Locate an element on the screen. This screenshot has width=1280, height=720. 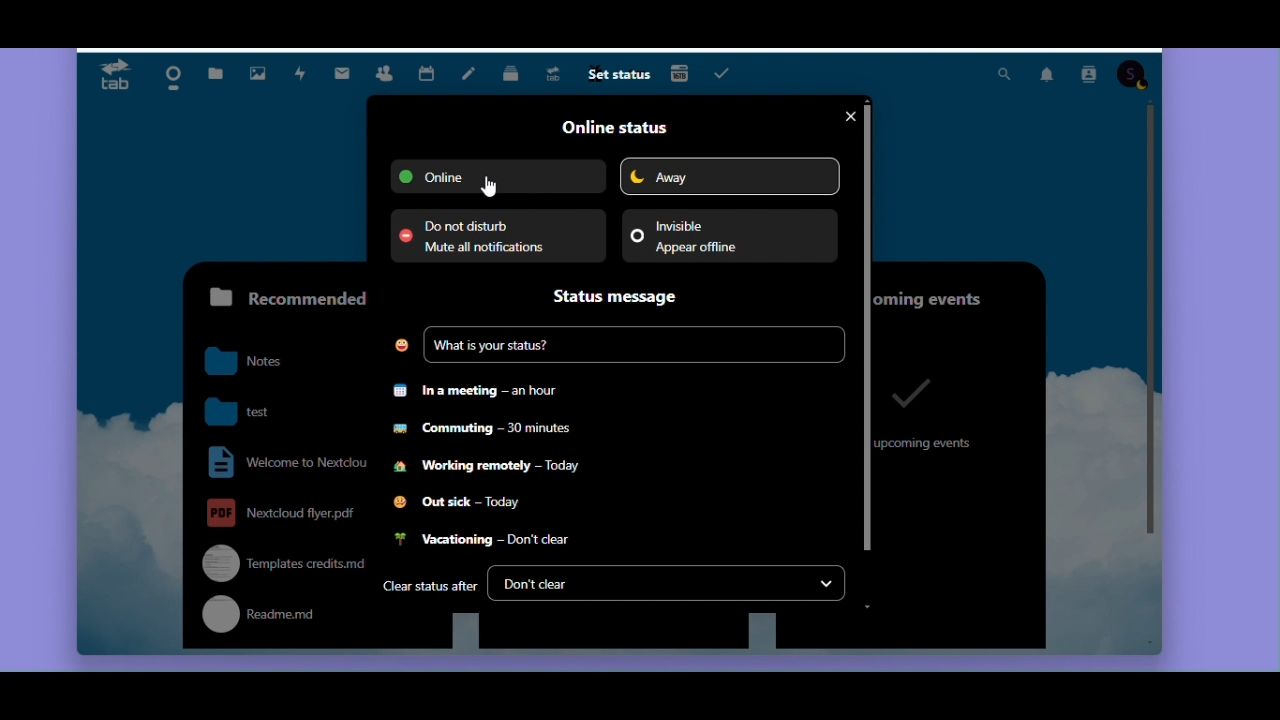
Photos is located at coordinates (255, 70).